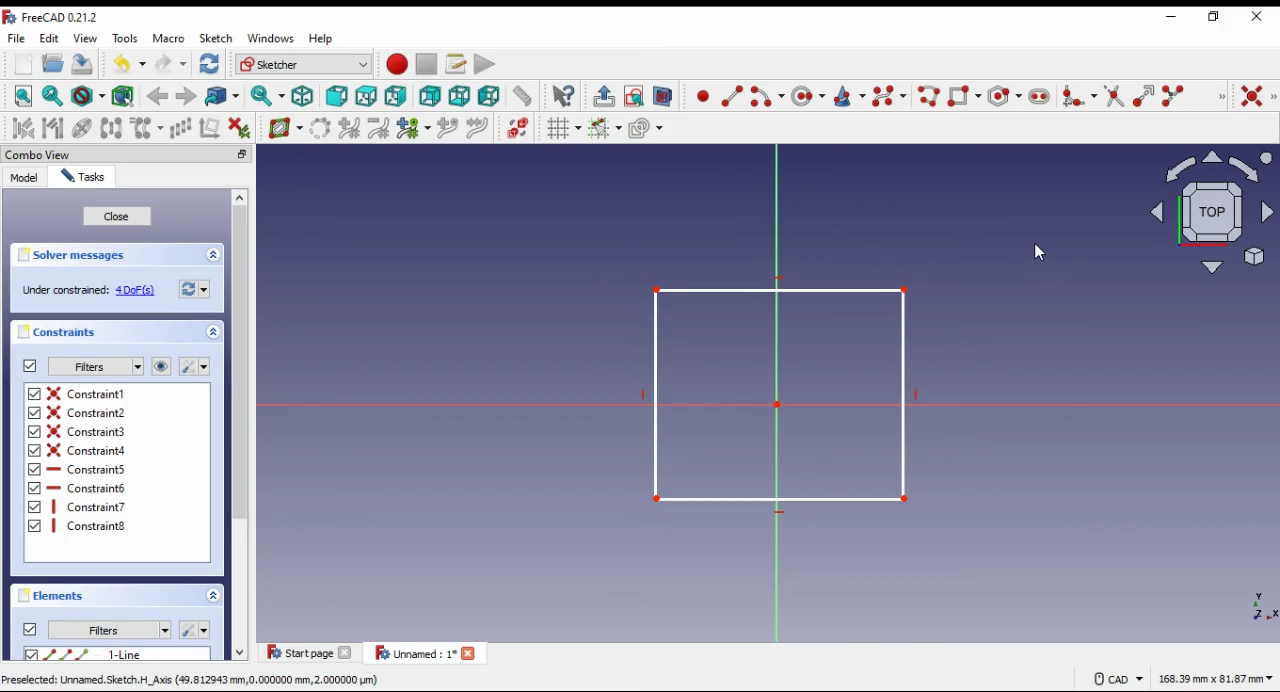 The height and width of the screenshot is (692, 1280). Describe the element at coordinates (31, 366) in the screenshot. I see `on/off constraints` at that location.